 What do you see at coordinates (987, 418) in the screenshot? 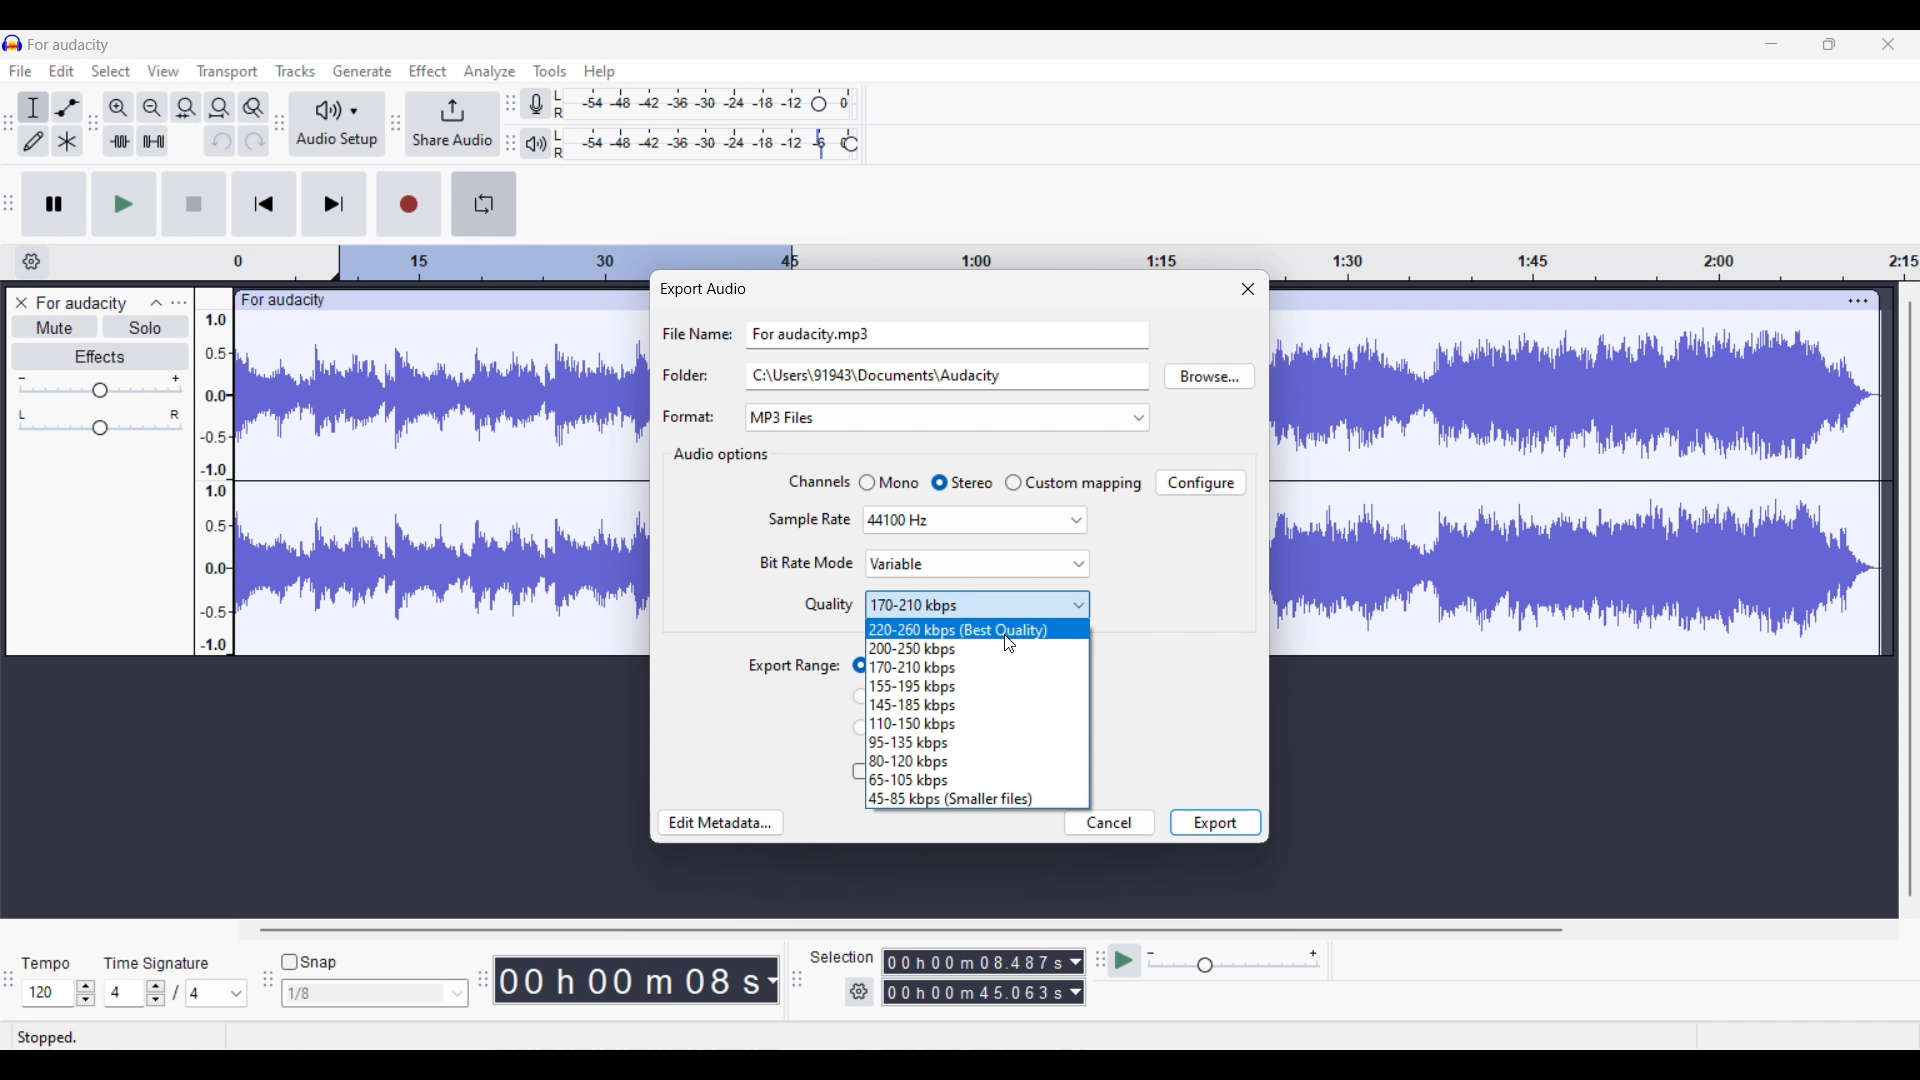
I see `Format options to choose from` at bounding box center [987, 418].